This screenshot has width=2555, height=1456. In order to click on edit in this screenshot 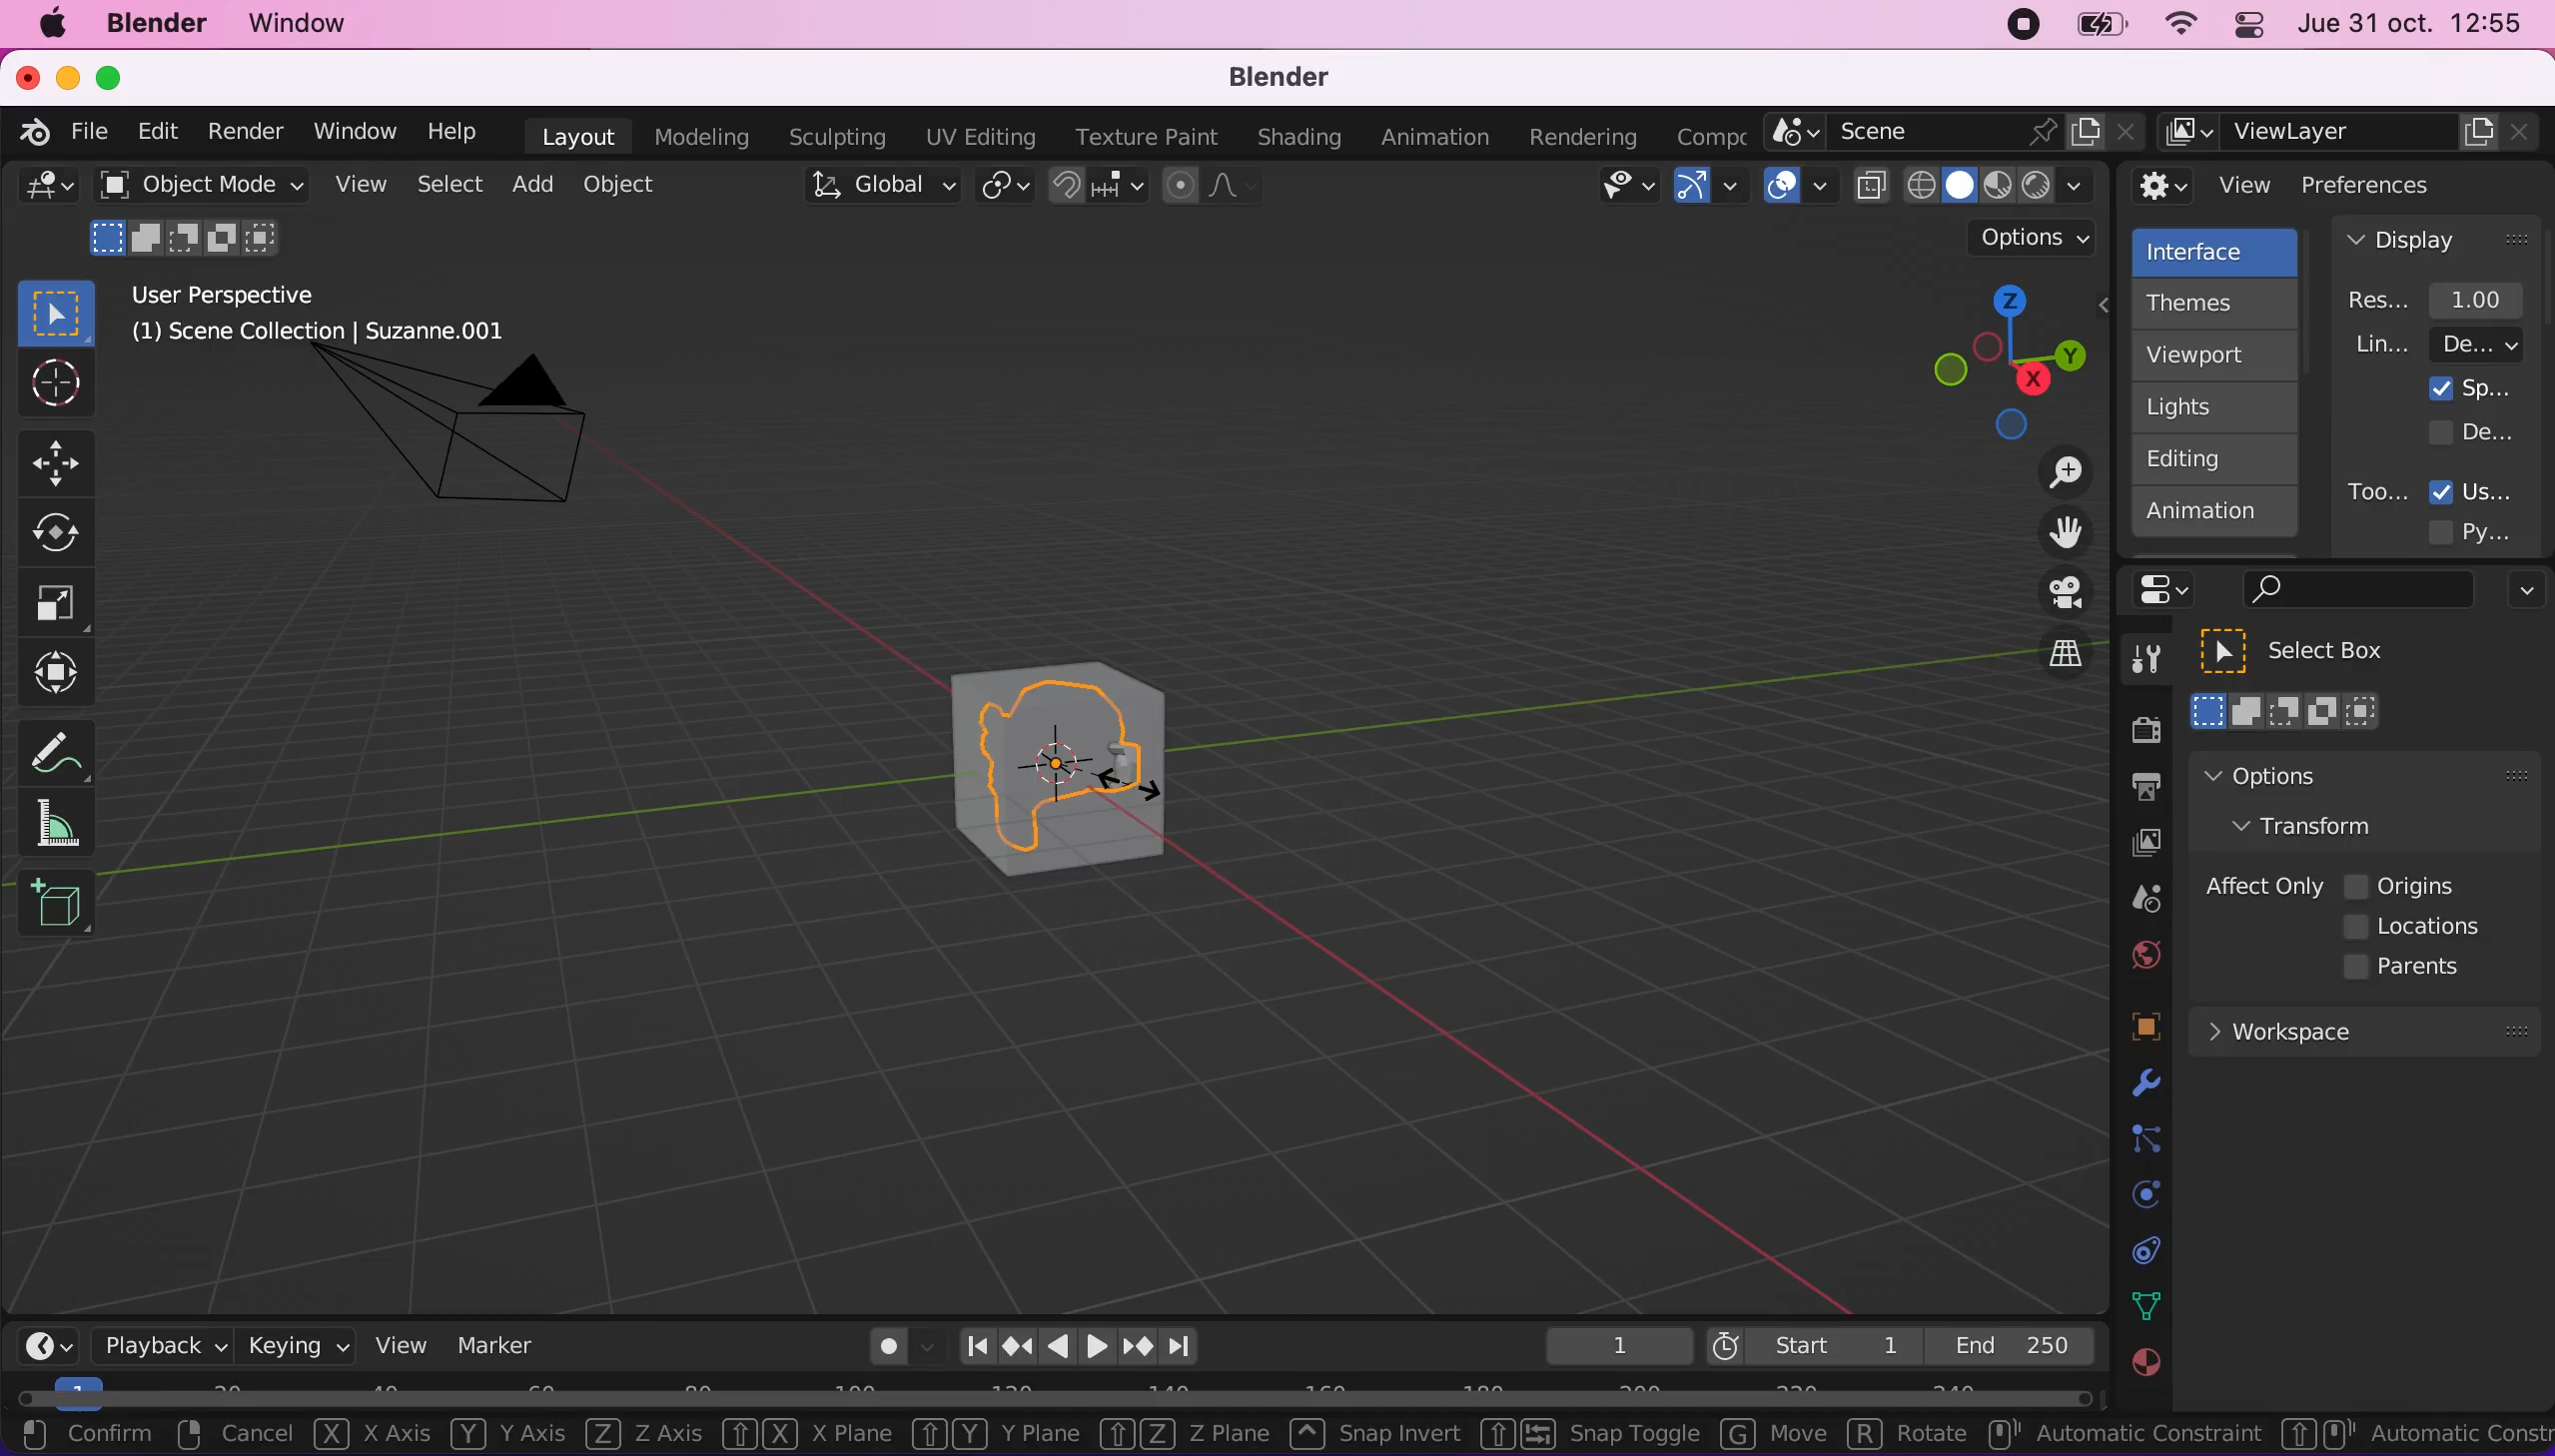, I will do `click(152, 131)`.